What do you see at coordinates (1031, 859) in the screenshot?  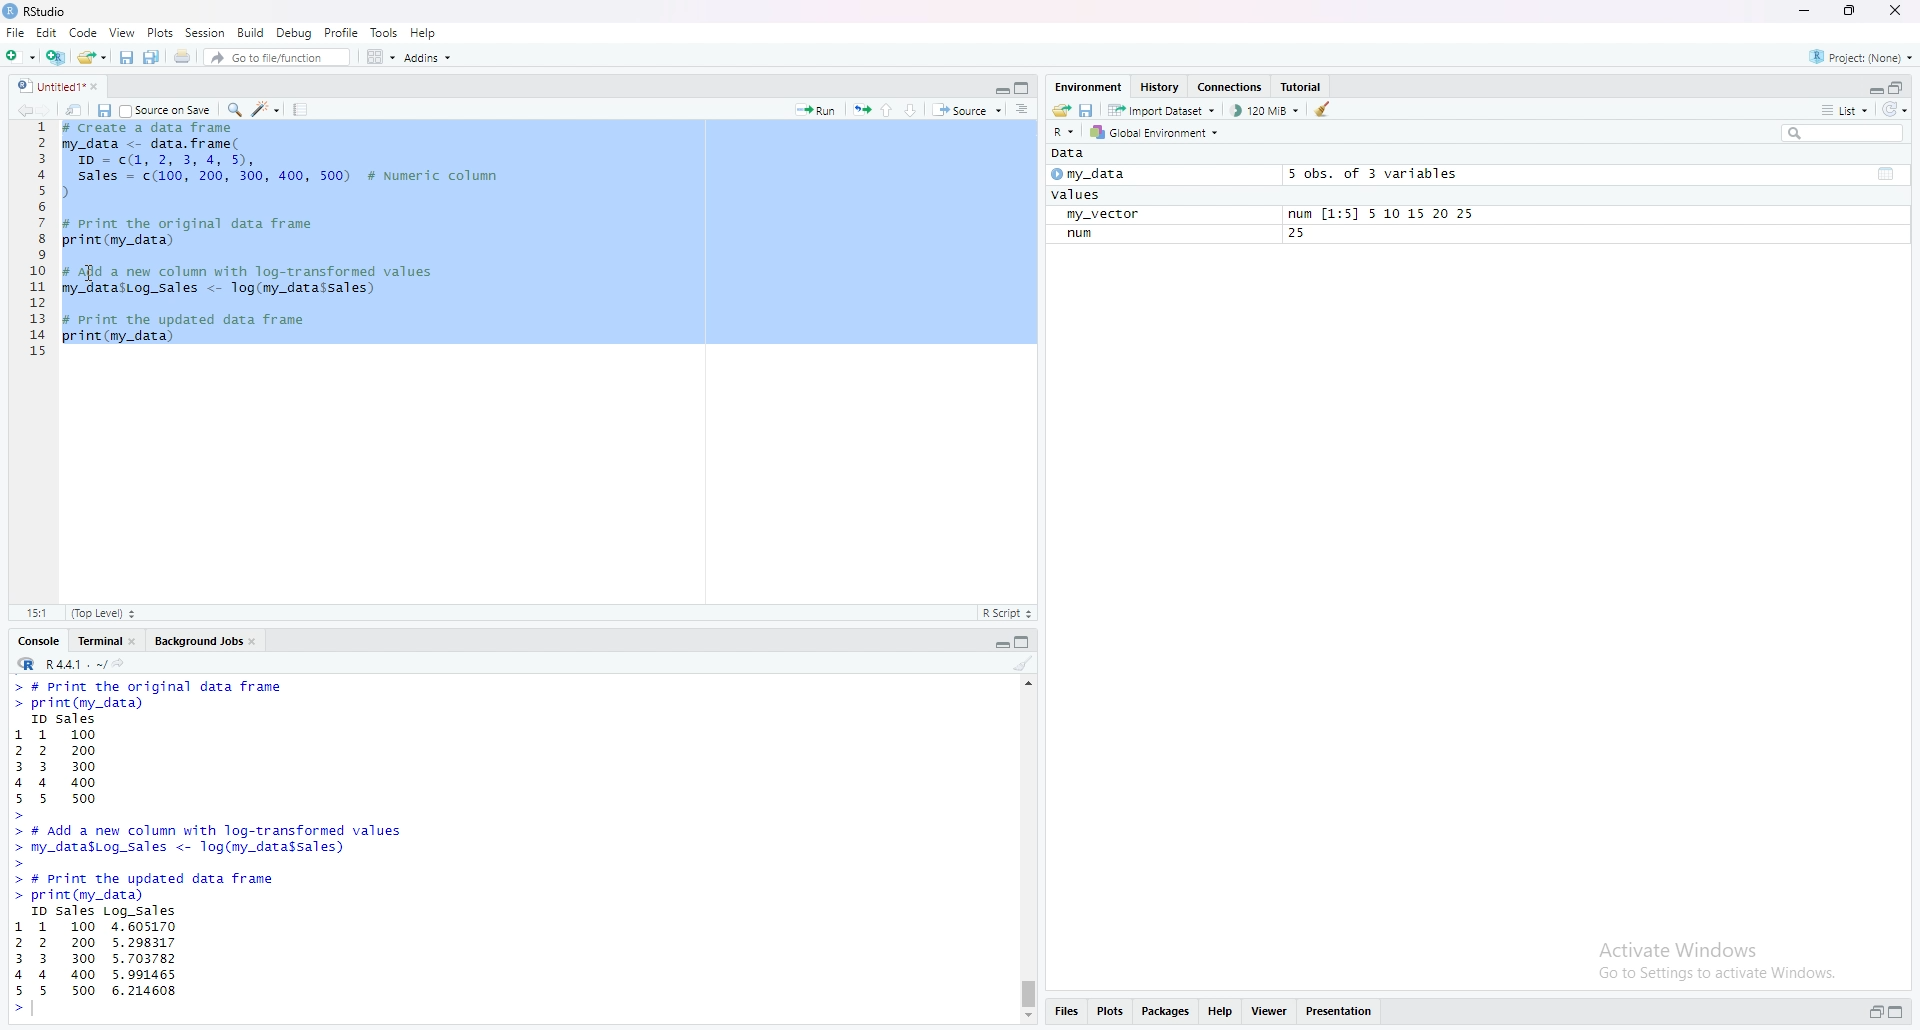 I see `scrollbar` at bounding box center [1031, 859].